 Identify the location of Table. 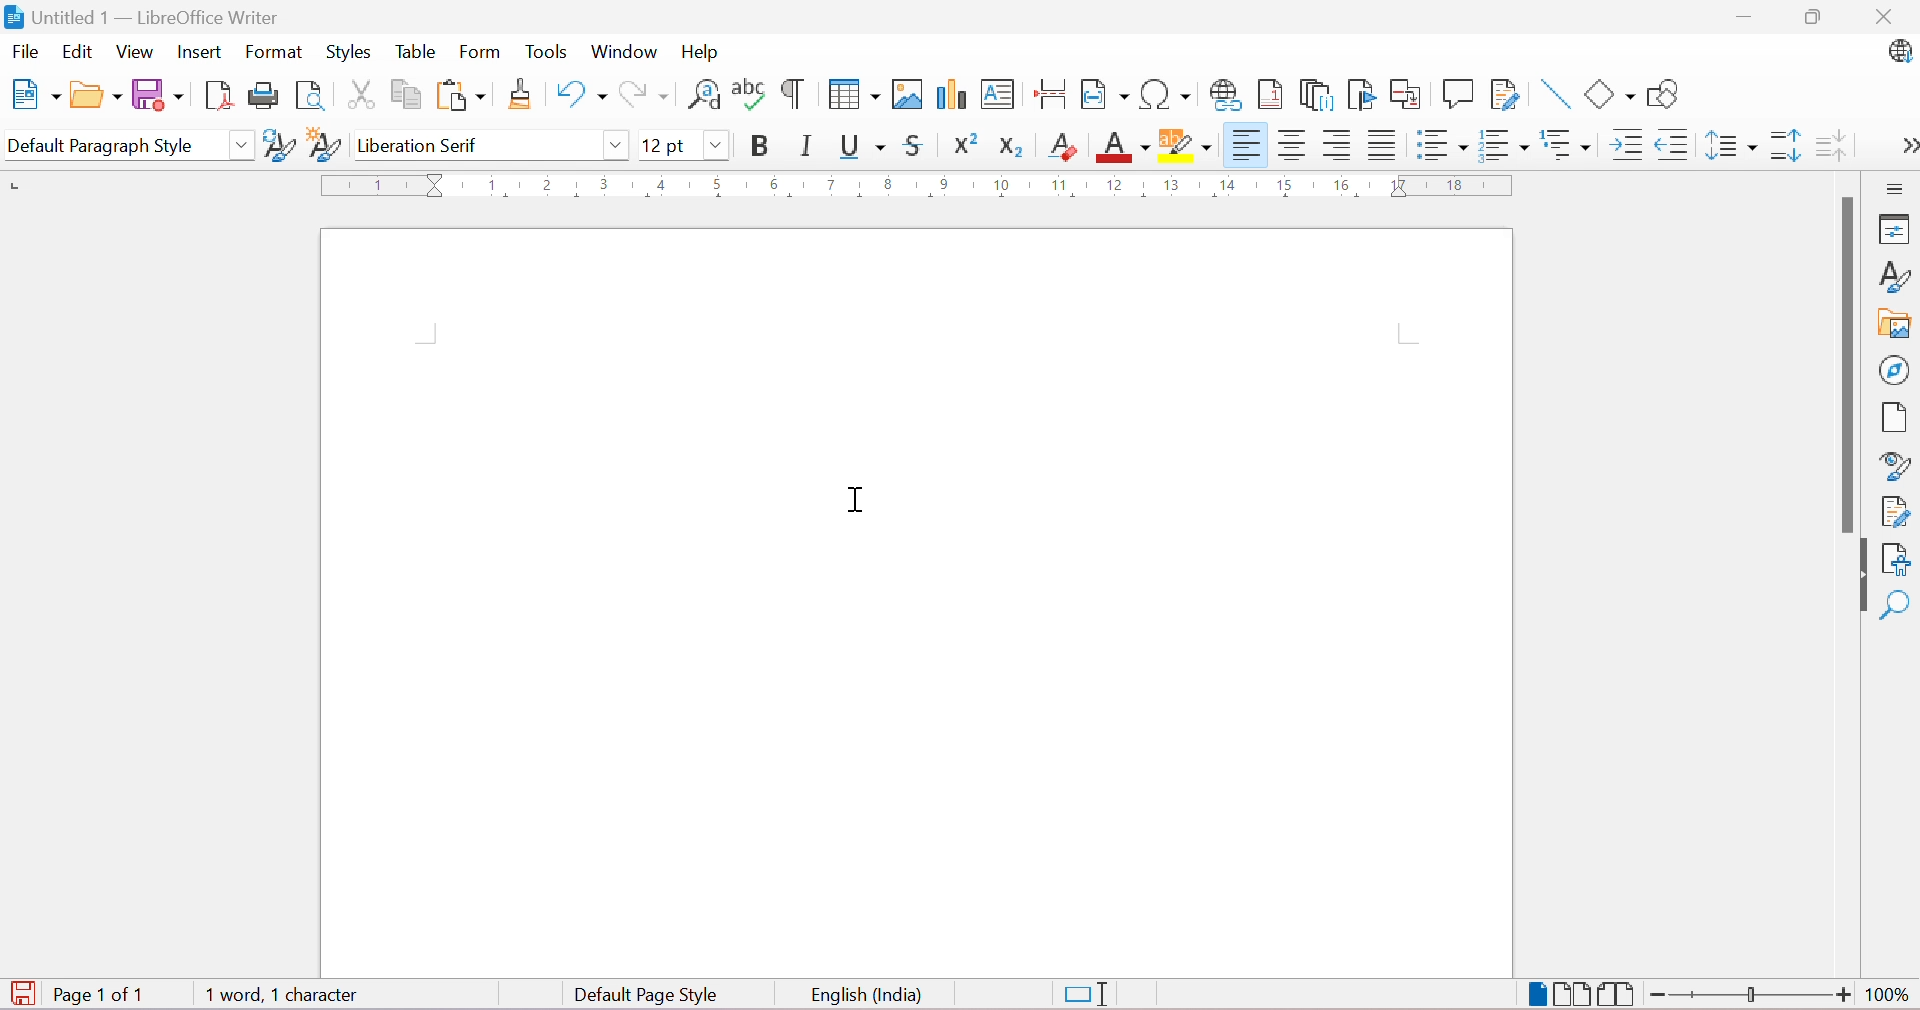
(413, 51).